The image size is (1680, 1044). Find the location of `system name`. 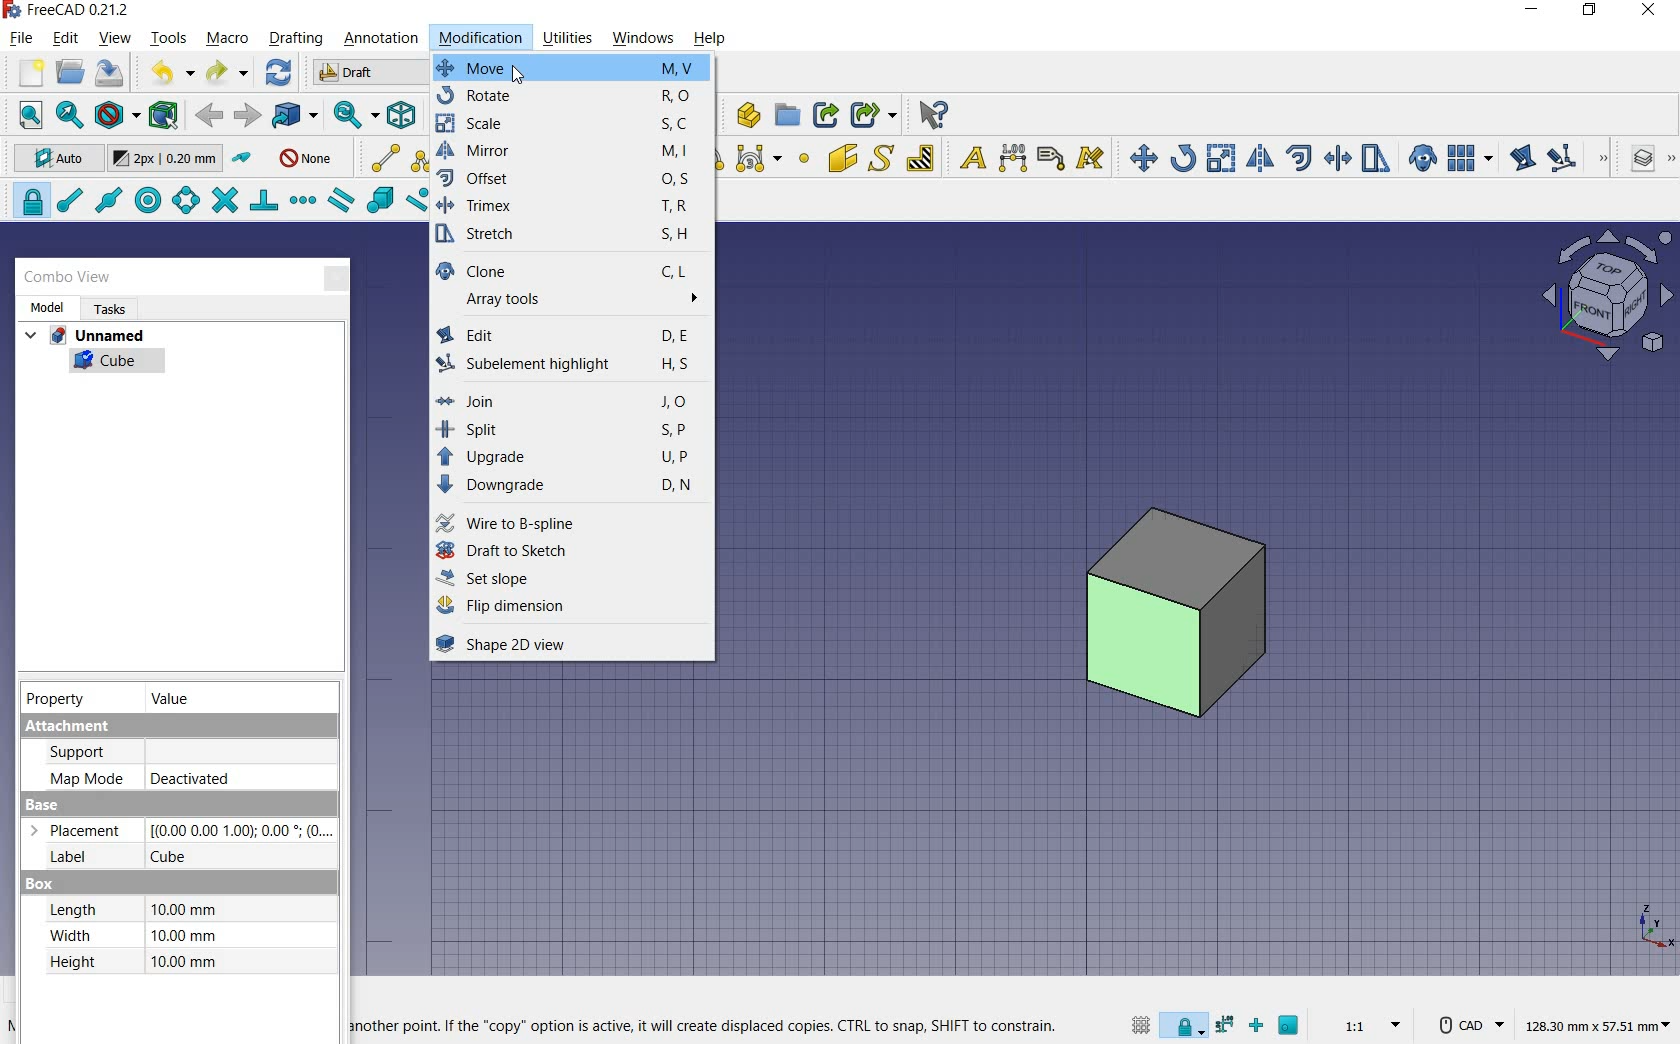

system name is located at coordinates (68, 10).